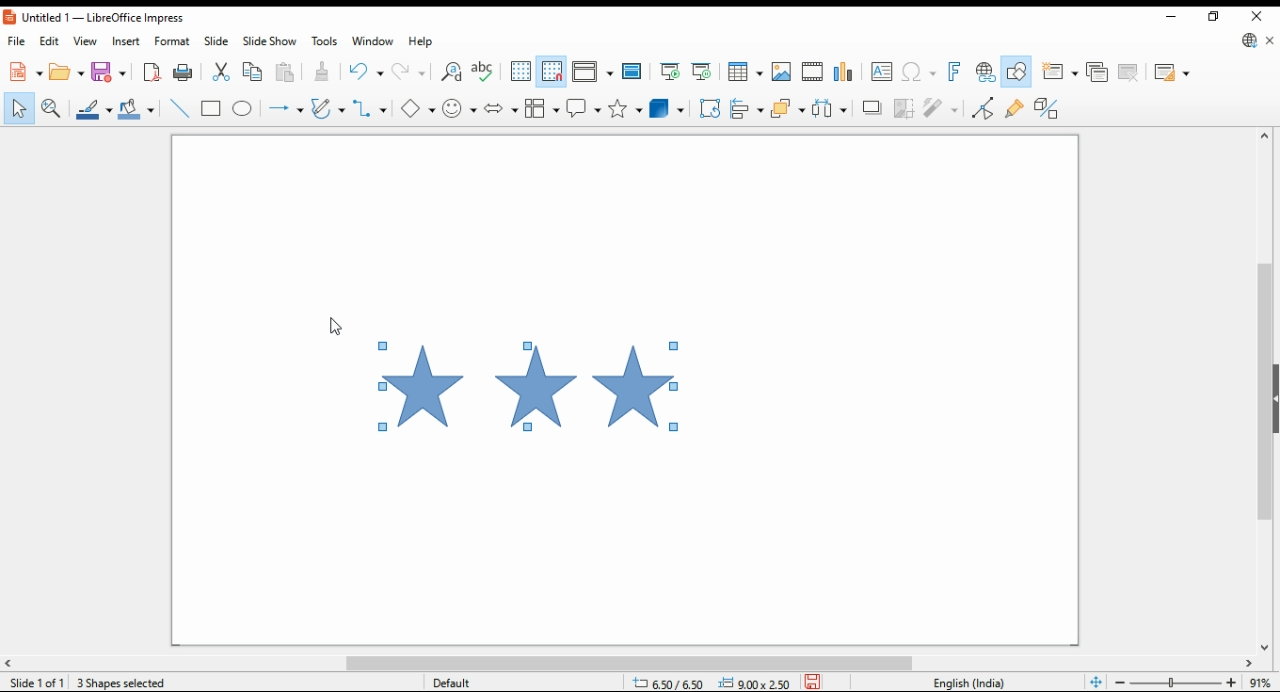 The height and width of the screenshot is (692, 1280). Describe the element at coordinates (419, 43) in the screenshot. I see `help` at that location.